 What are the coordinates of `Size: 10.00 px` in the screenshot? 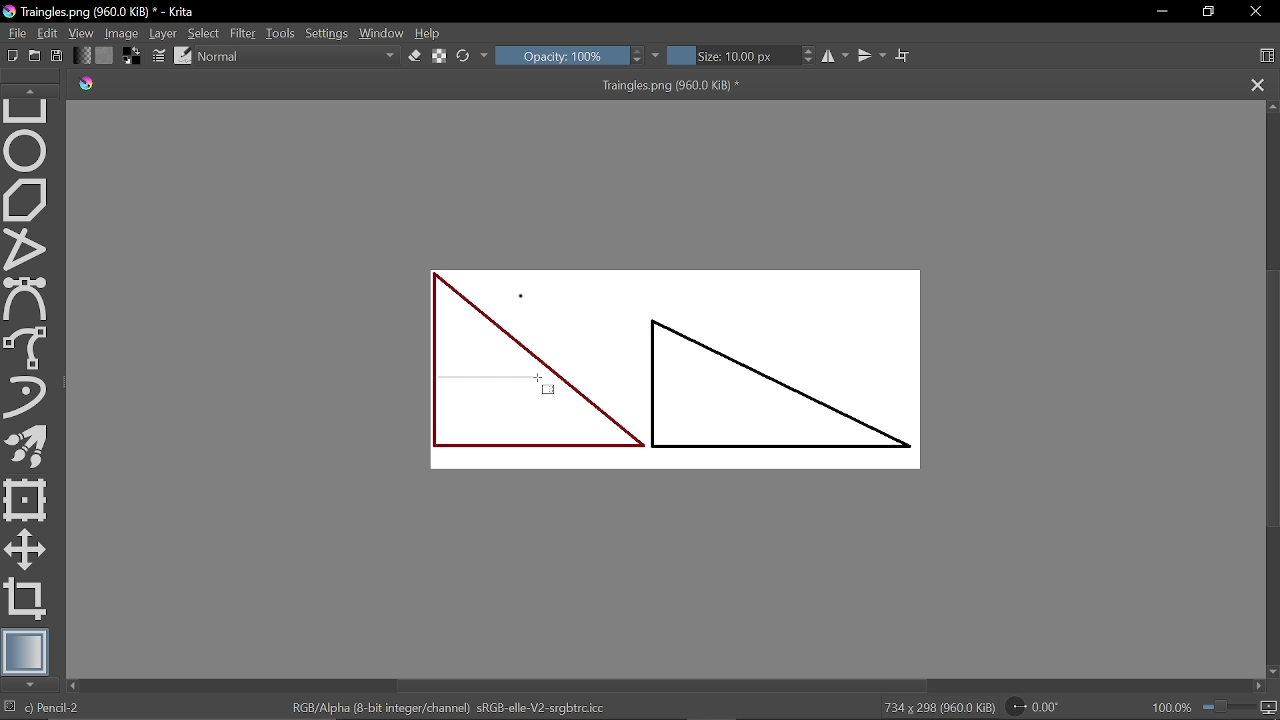 It's located at (731, 57).